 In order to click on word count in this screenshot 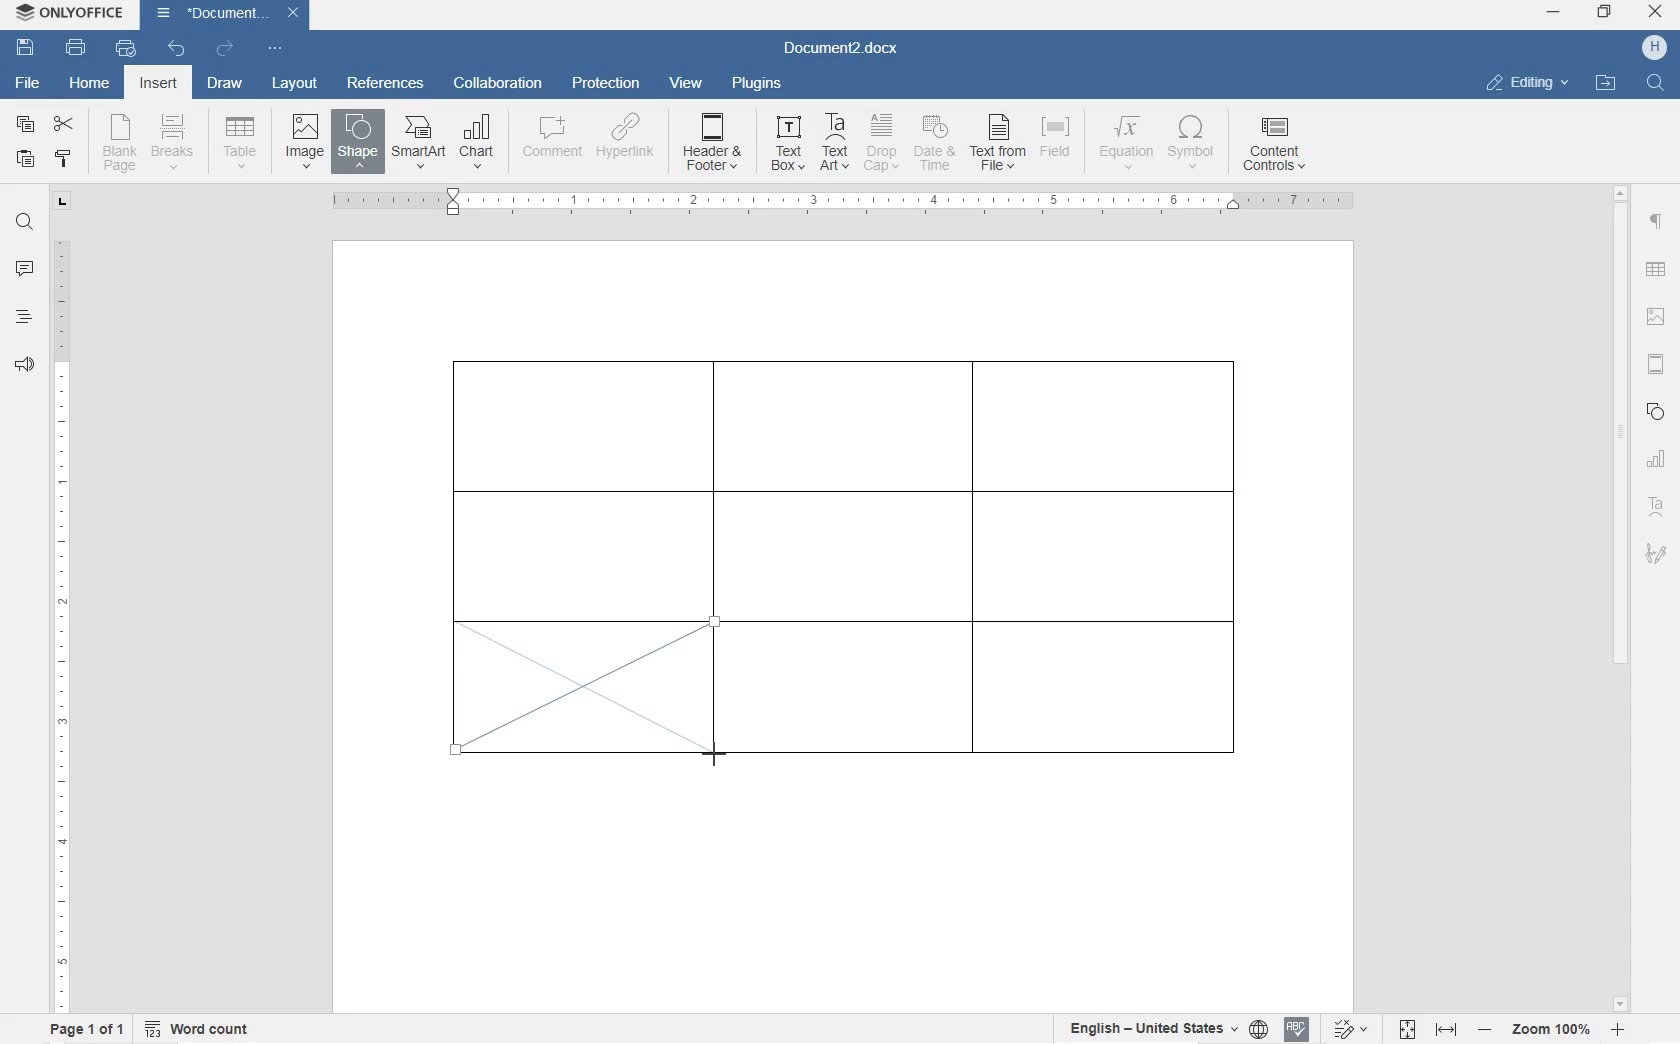, I will do `click(199, 1028)`.